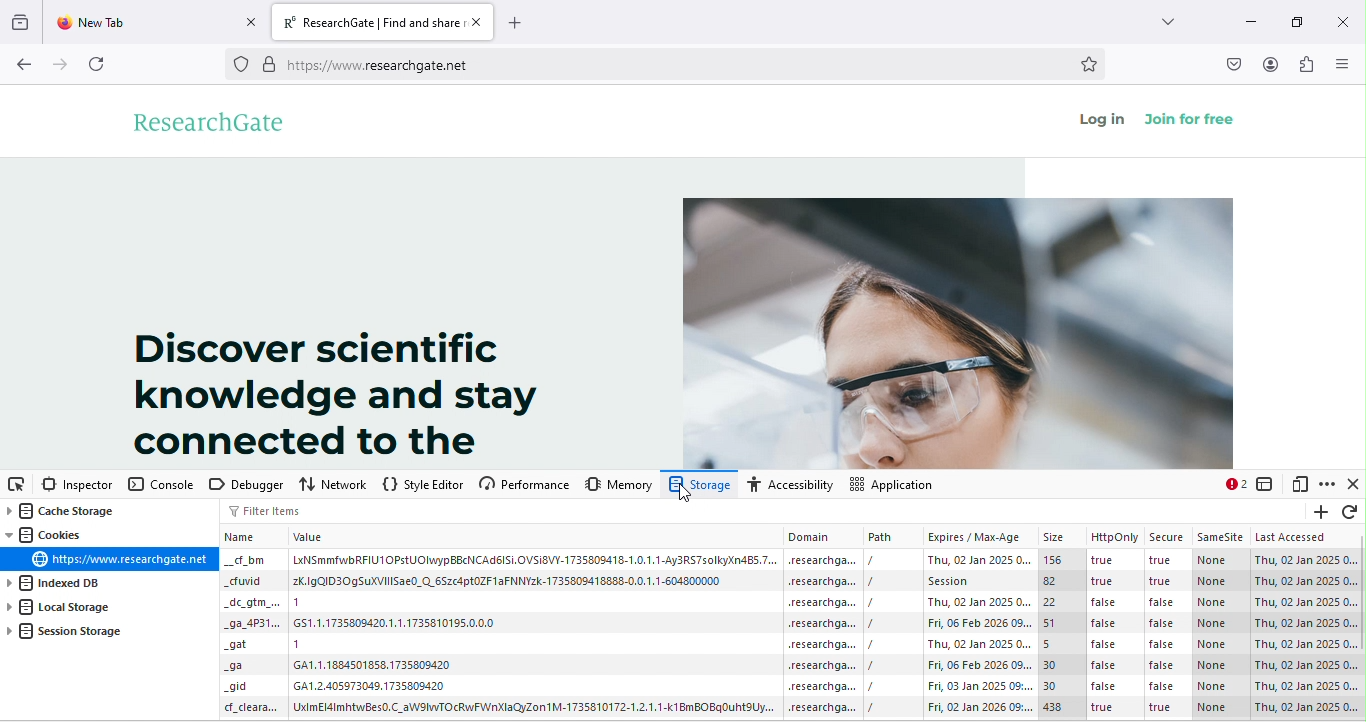 The height and width of the screenshot is (722, 1366). Describe the element at coordinates (872, 603) in the screenshot. I see `/` at that location.